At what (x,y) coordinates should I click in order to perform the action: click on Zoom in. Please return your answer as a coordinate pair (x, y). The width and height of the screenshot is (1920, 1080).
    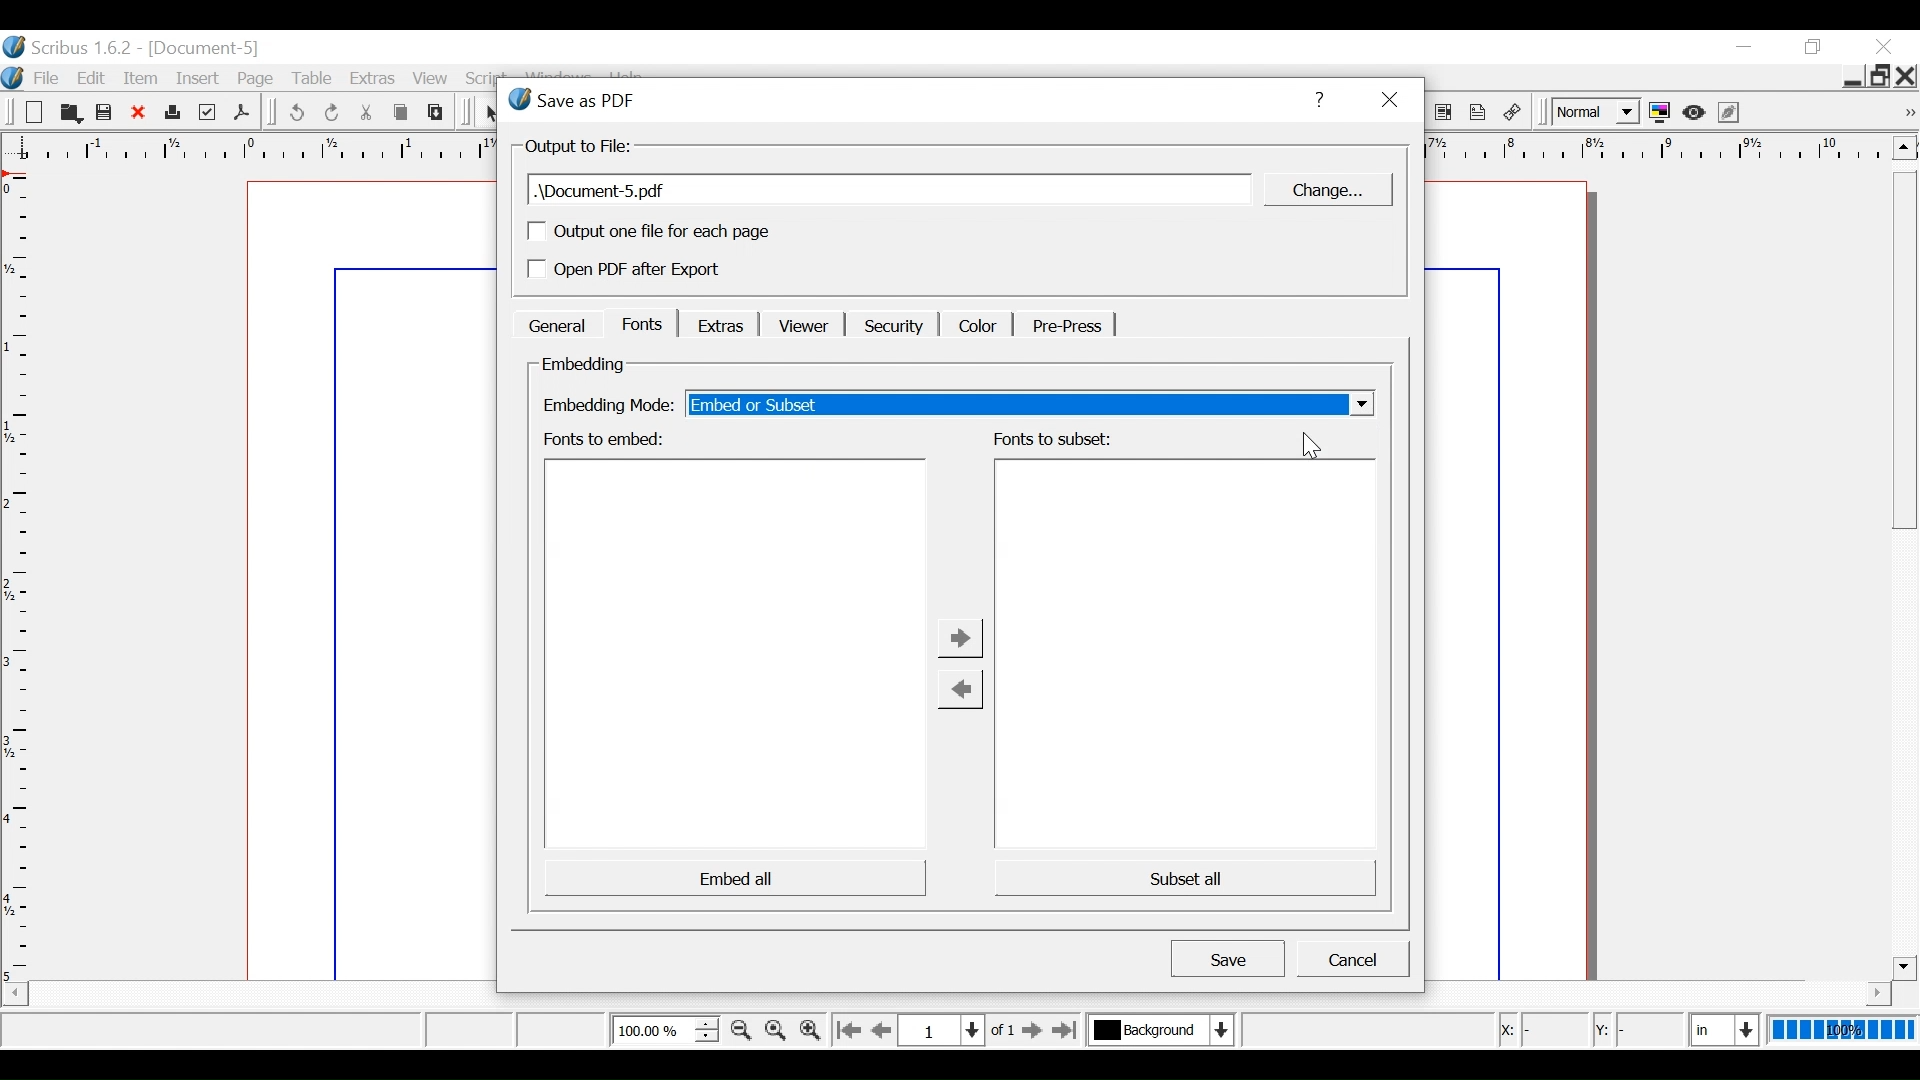
    Looking at the image, I should click on (809, 1029).